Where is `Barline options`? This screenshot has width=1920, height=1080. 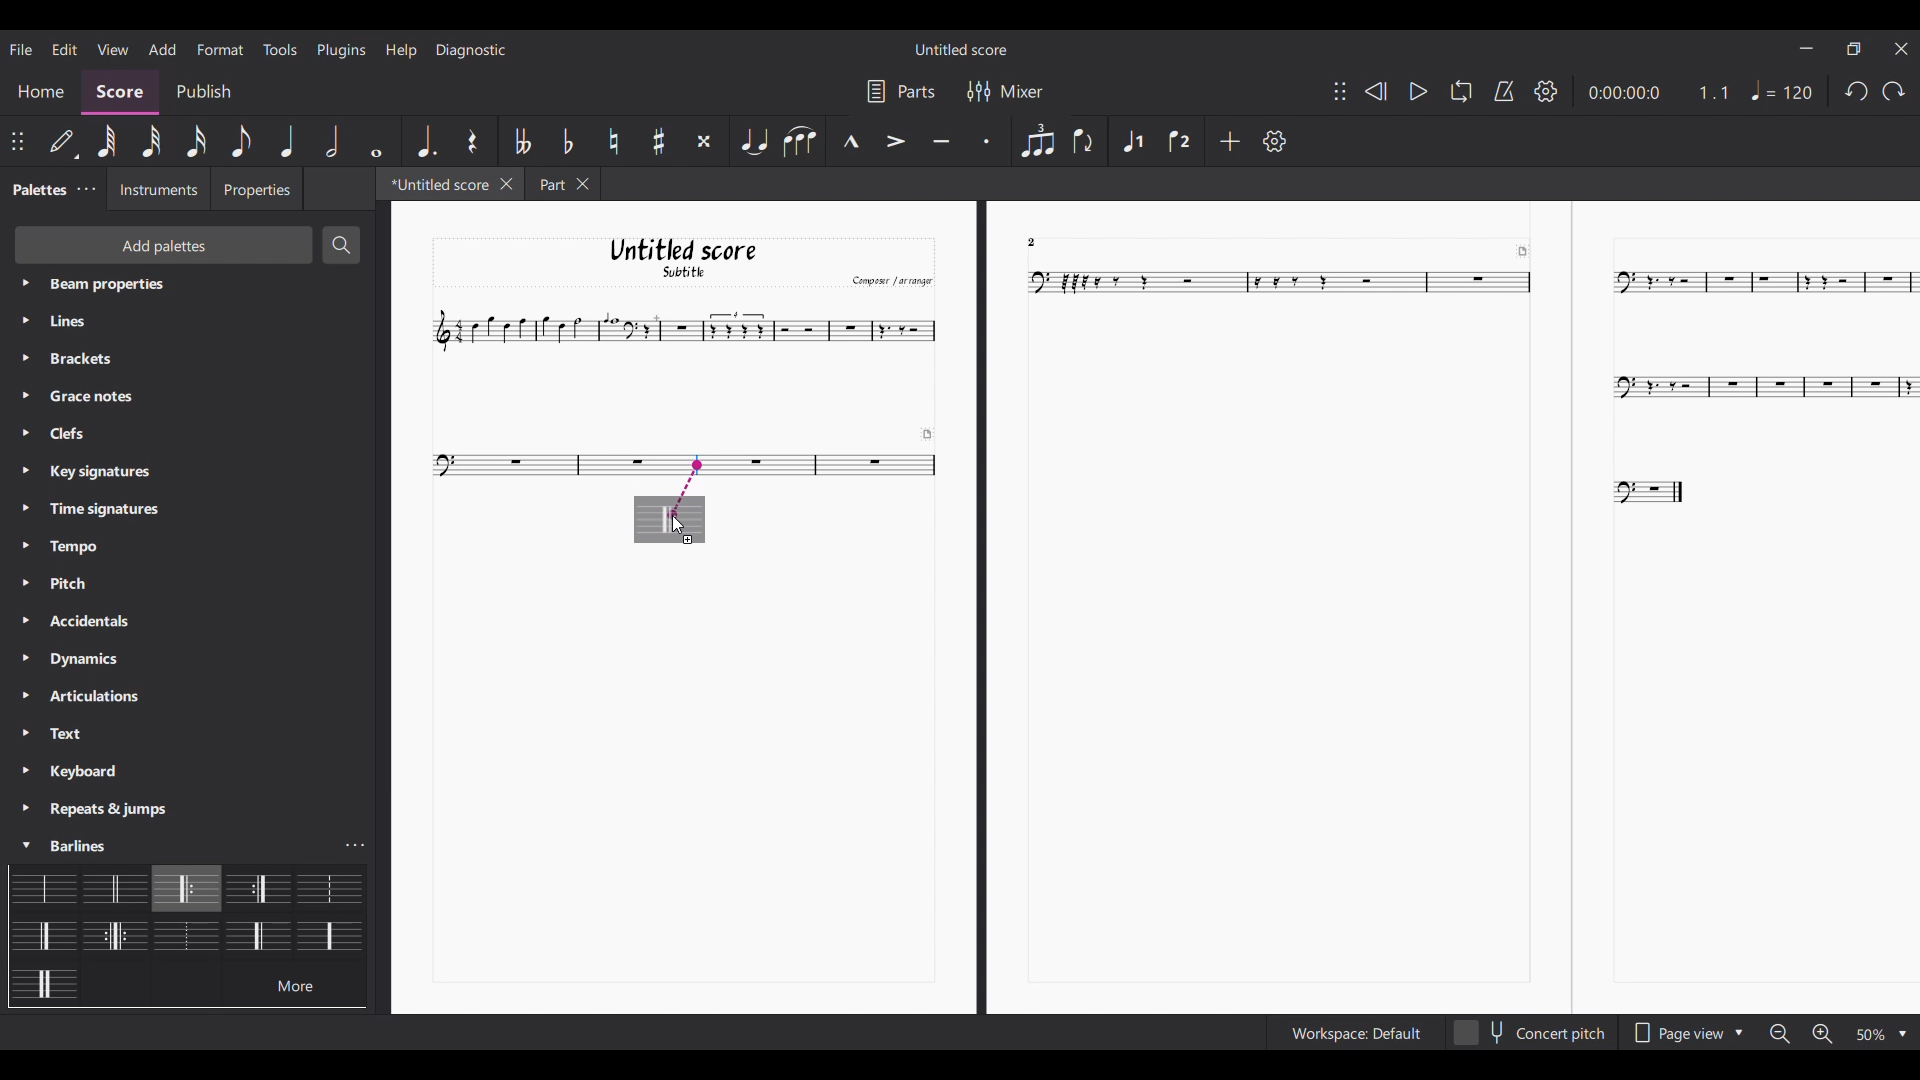
Barline options is located at coordinates (117, 937).